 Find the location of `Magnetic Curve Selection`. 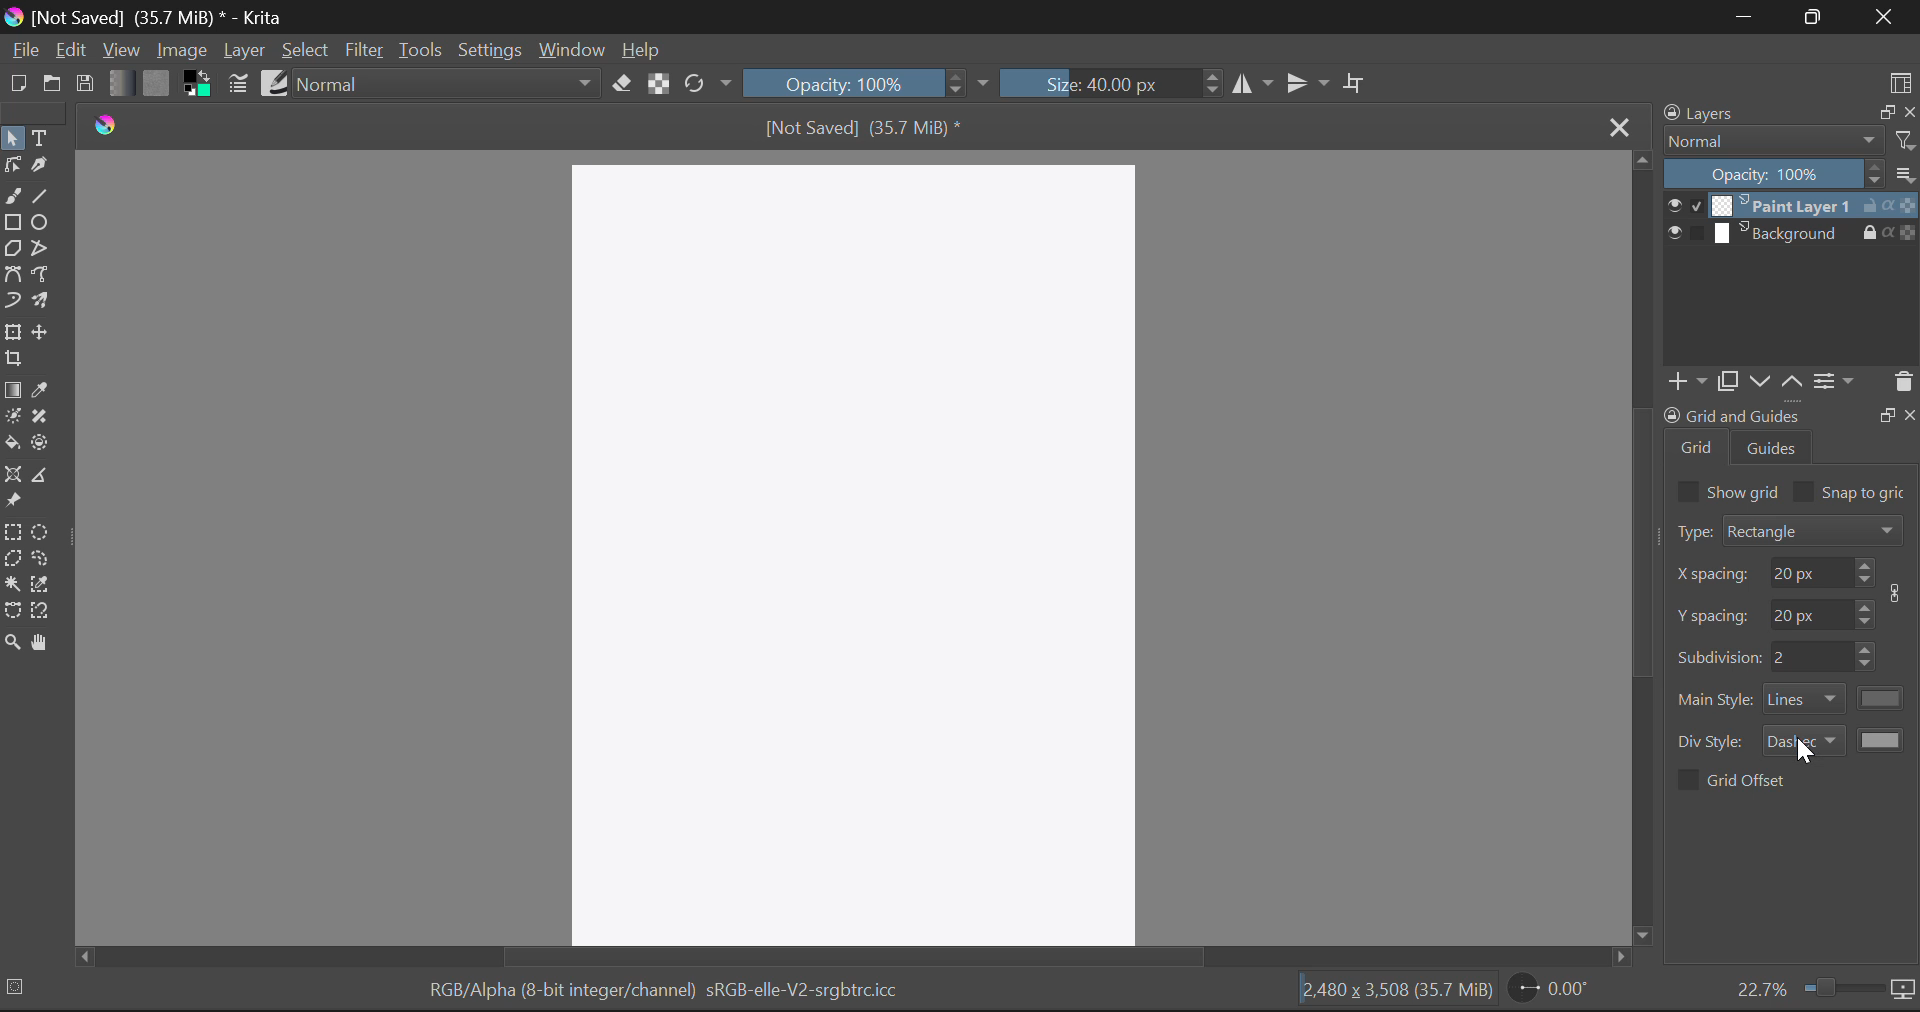

Magnetic Curve Selection is located at coordinates (43, 612).